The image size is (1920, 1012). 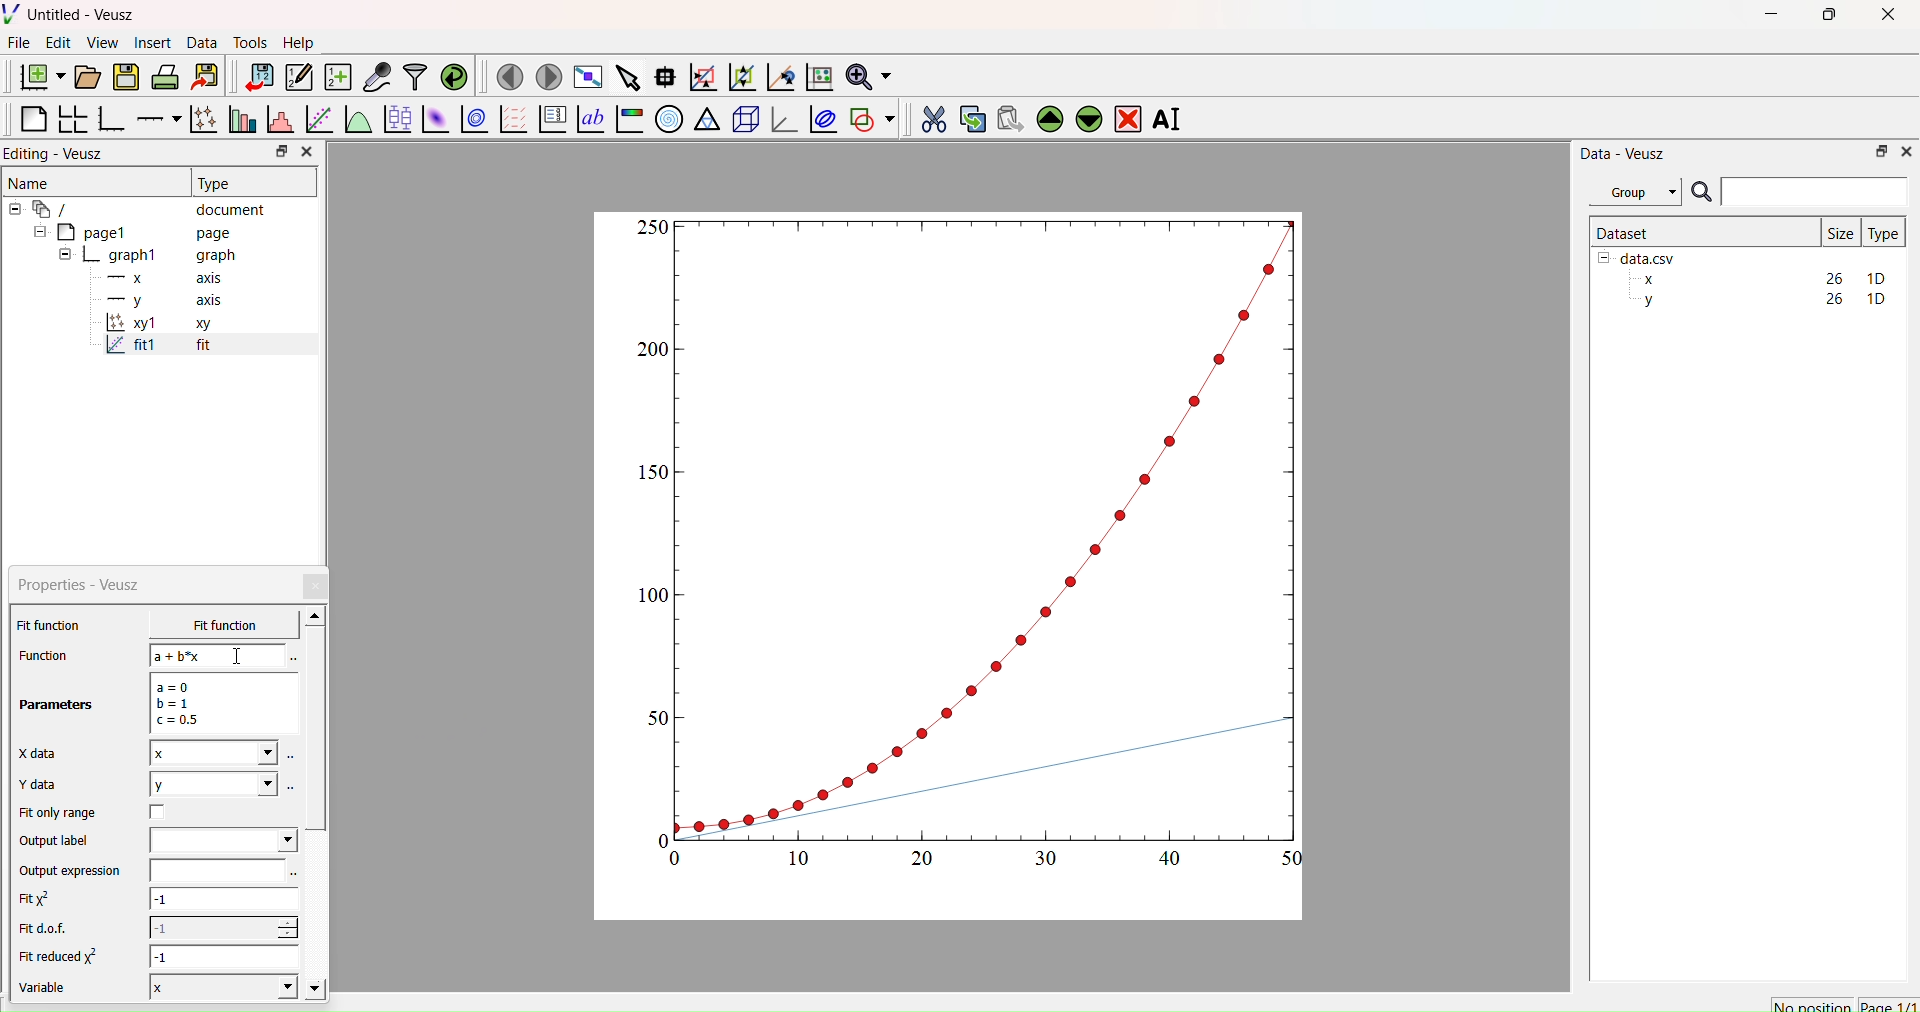 What do you see at coordinates (1634, 192) in the screenshot?
I see `Group ` at bounding box center [1634, 192].